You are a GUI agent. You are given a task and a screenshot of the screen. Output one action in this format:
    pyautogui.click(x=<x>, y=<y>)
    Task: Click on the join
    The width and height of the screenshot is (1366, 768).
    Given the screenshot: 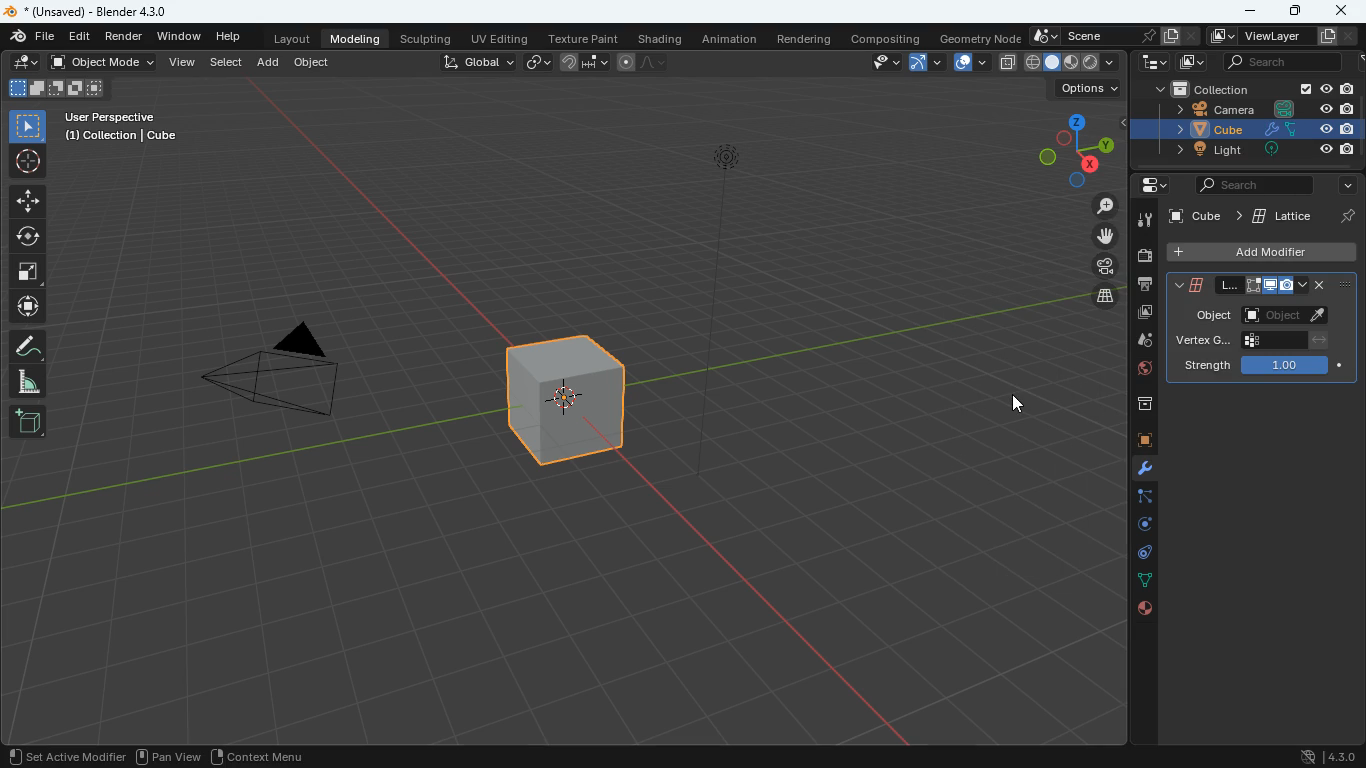 What is the action you would take?
    pyautogui.click(x=585, y=61)
    